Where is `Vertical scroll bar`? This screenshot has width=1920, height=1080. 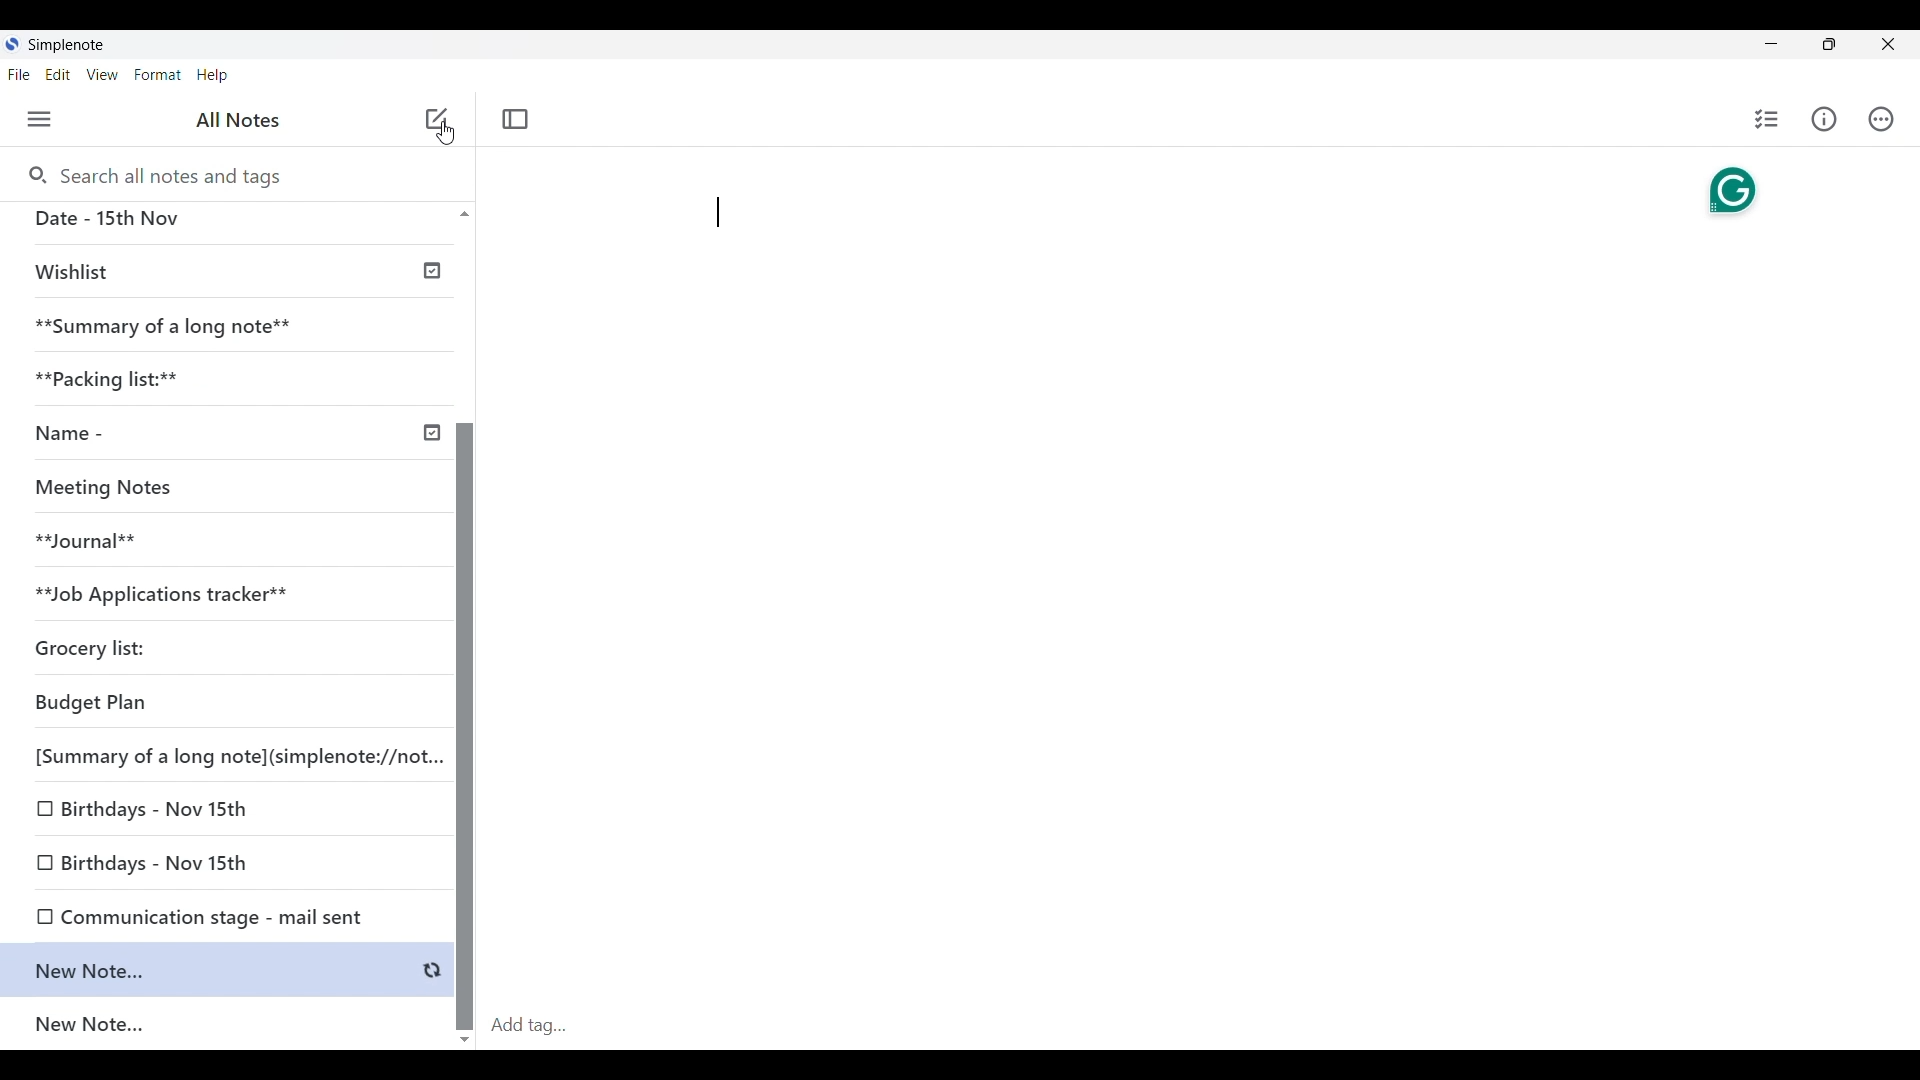
Vertical scroll bar is located at coordinates (464, 624).